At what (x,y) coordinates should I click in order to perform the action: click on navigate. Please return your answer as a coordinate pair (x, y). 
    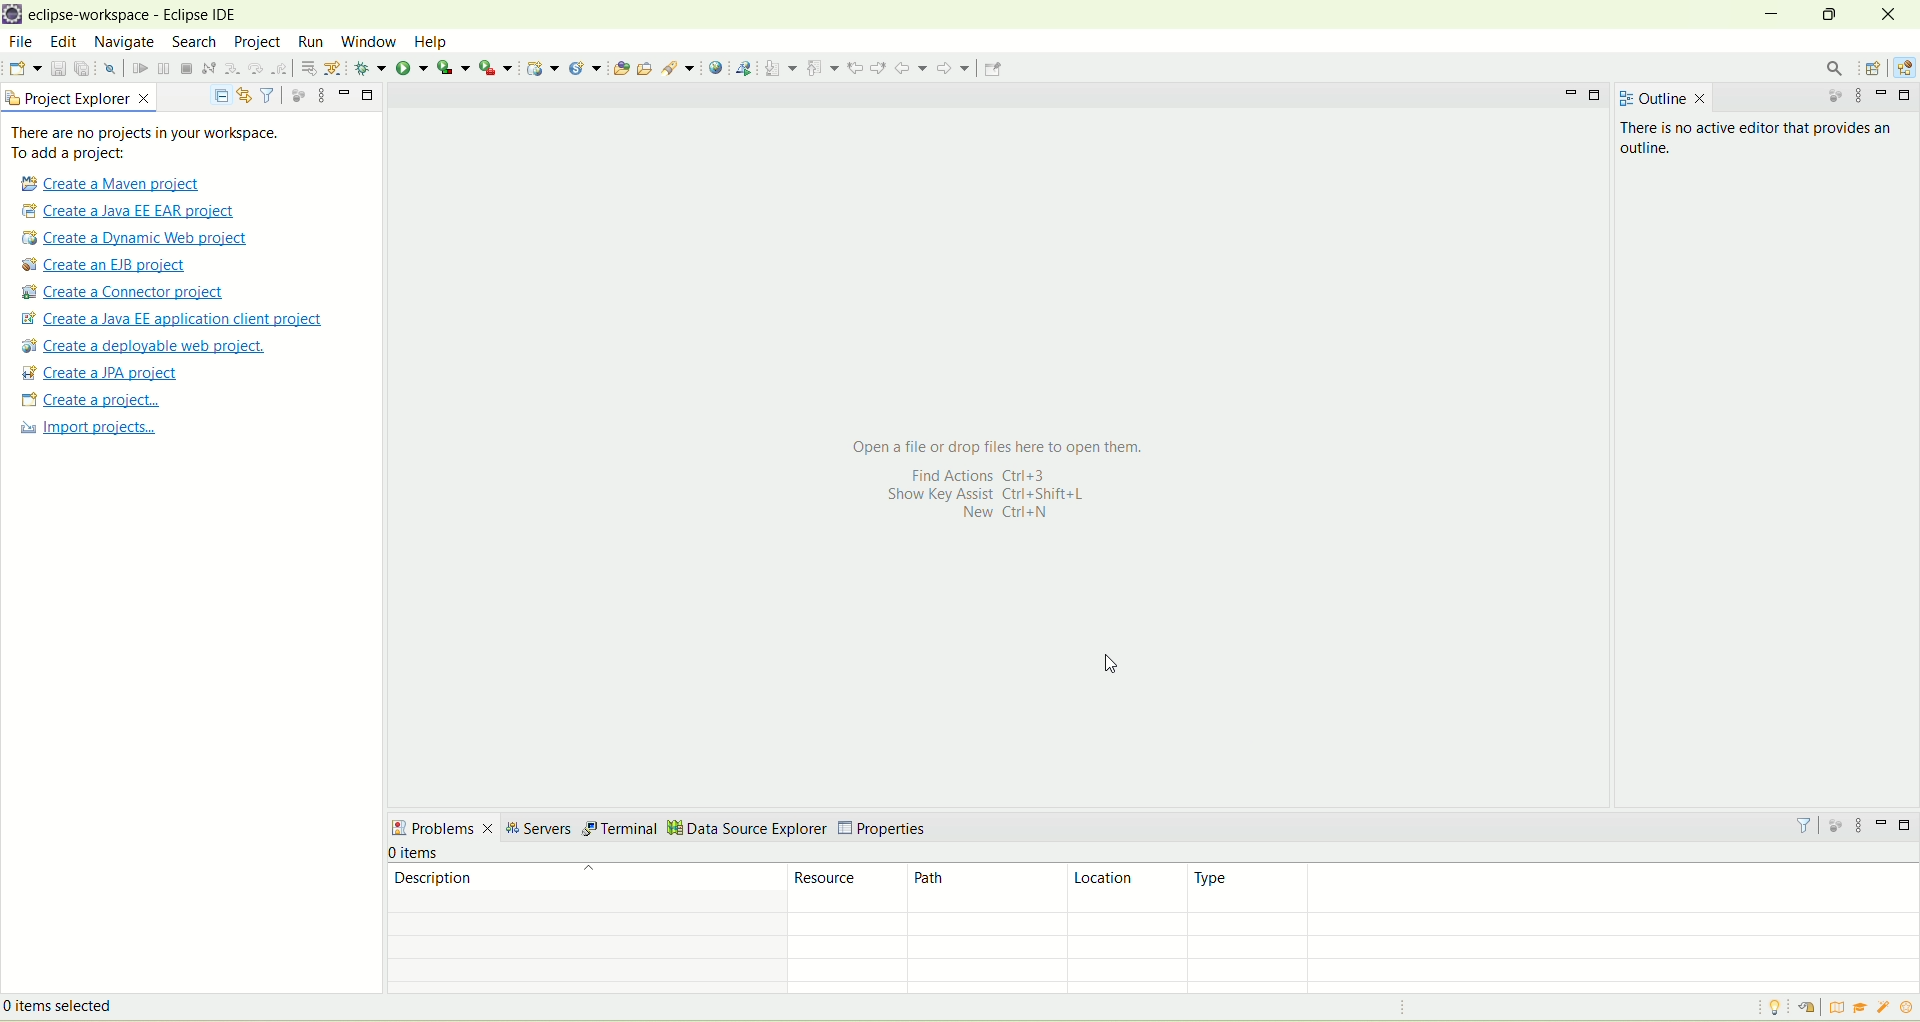
    Looking at the image, I should click on (124, 44).